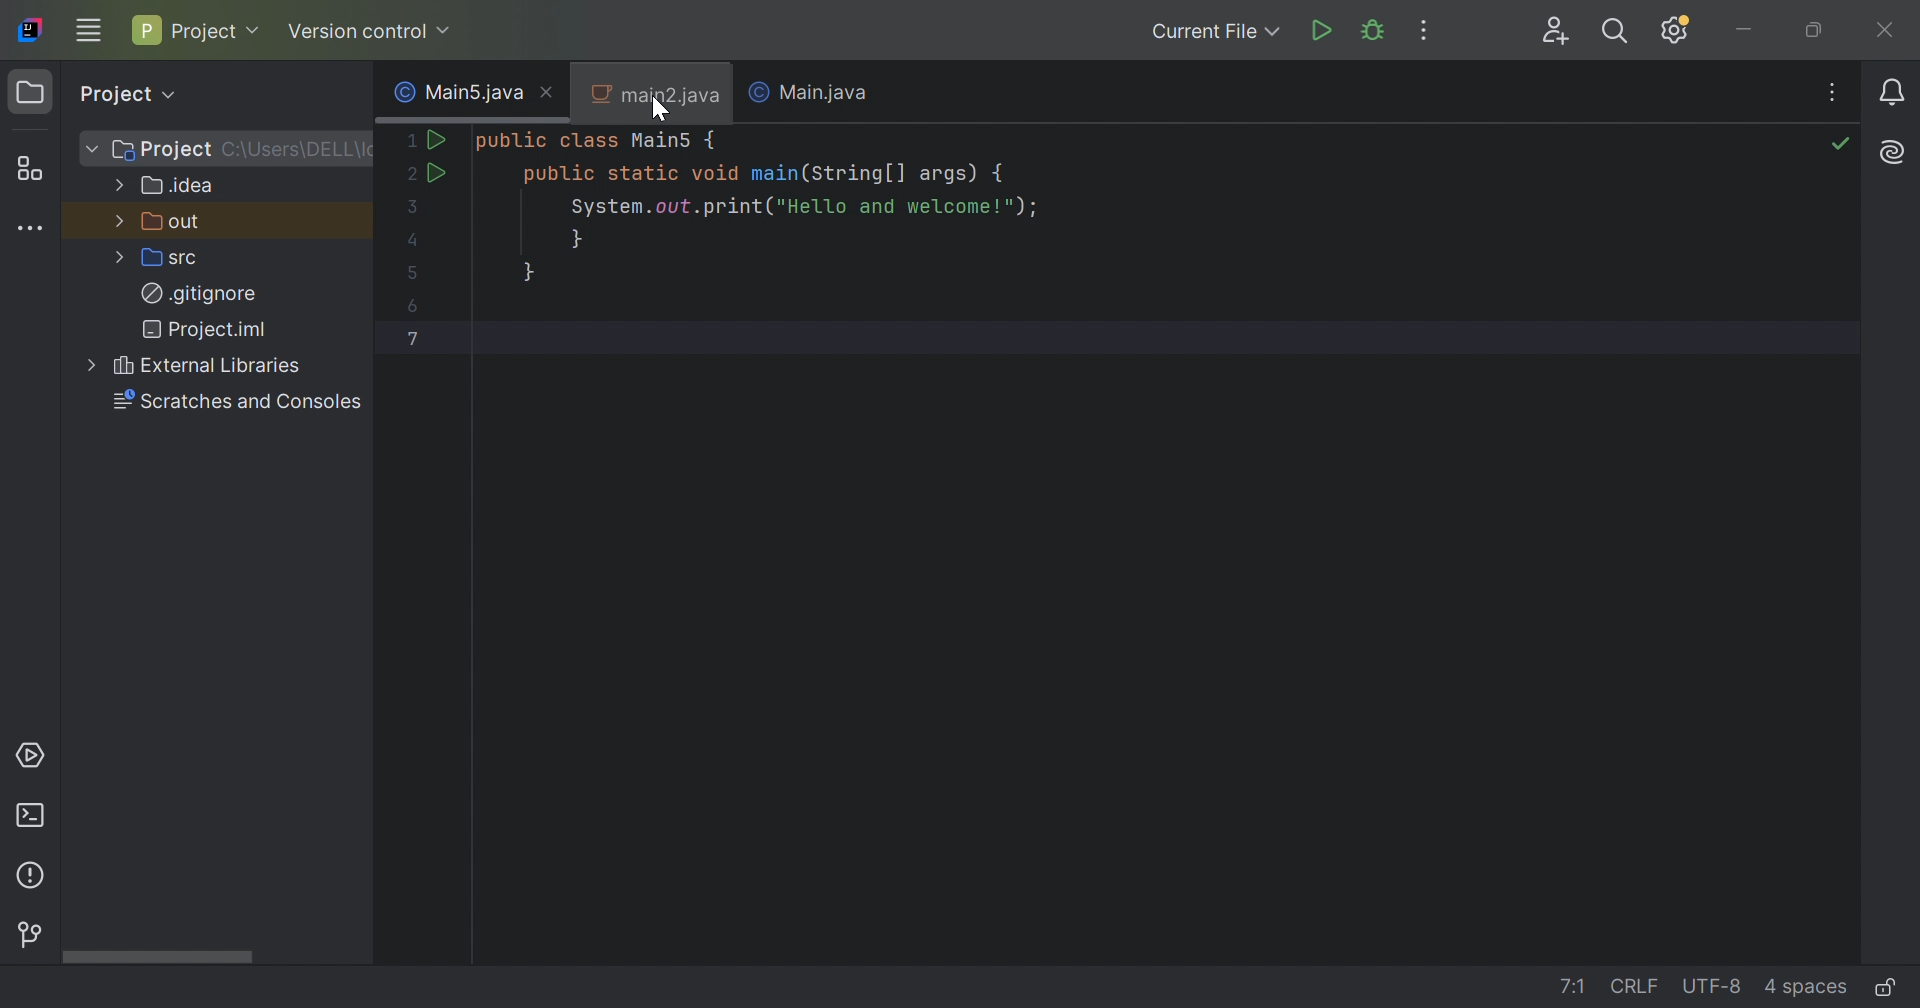 This screenshot has width=1920, height=1008. Describe the element at coordinates (28, 90) in the screenshot. I see `Project icon` at that location.